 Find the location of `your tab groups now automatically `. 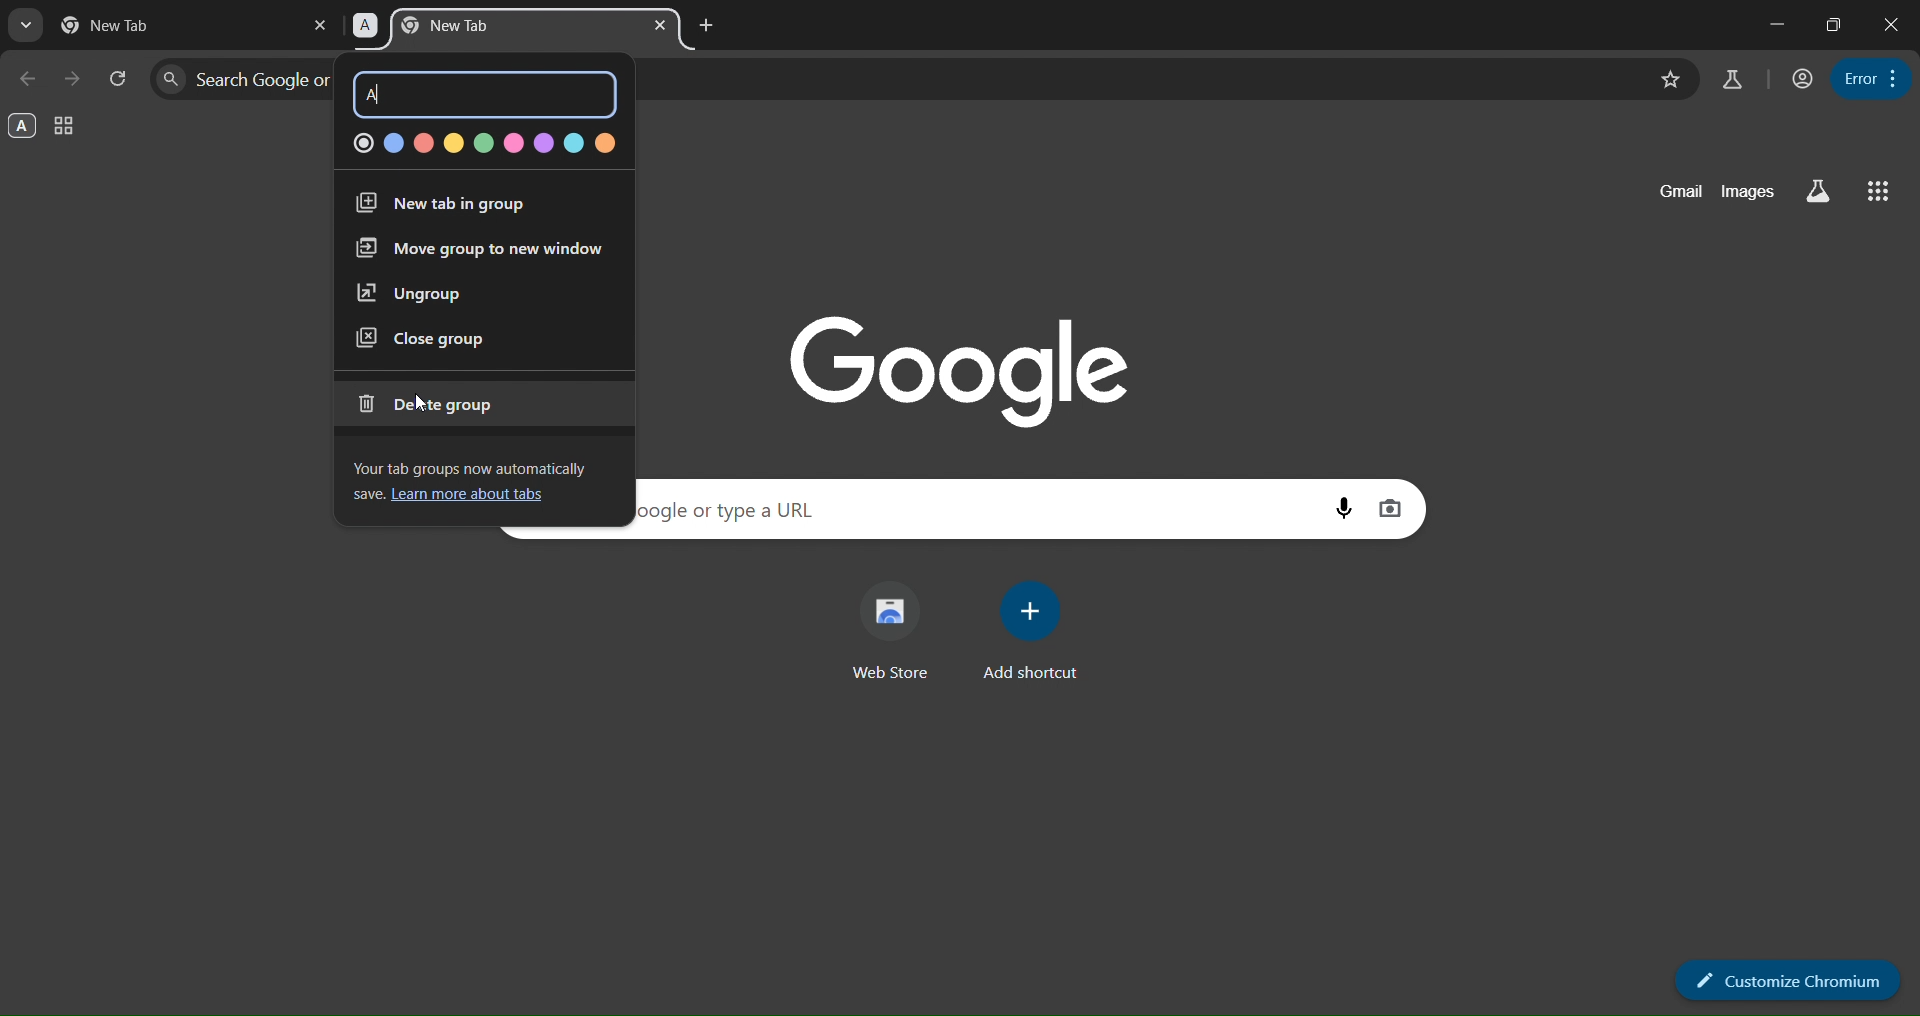

your tab groups now automatically  is located at coordinates (479, 464).